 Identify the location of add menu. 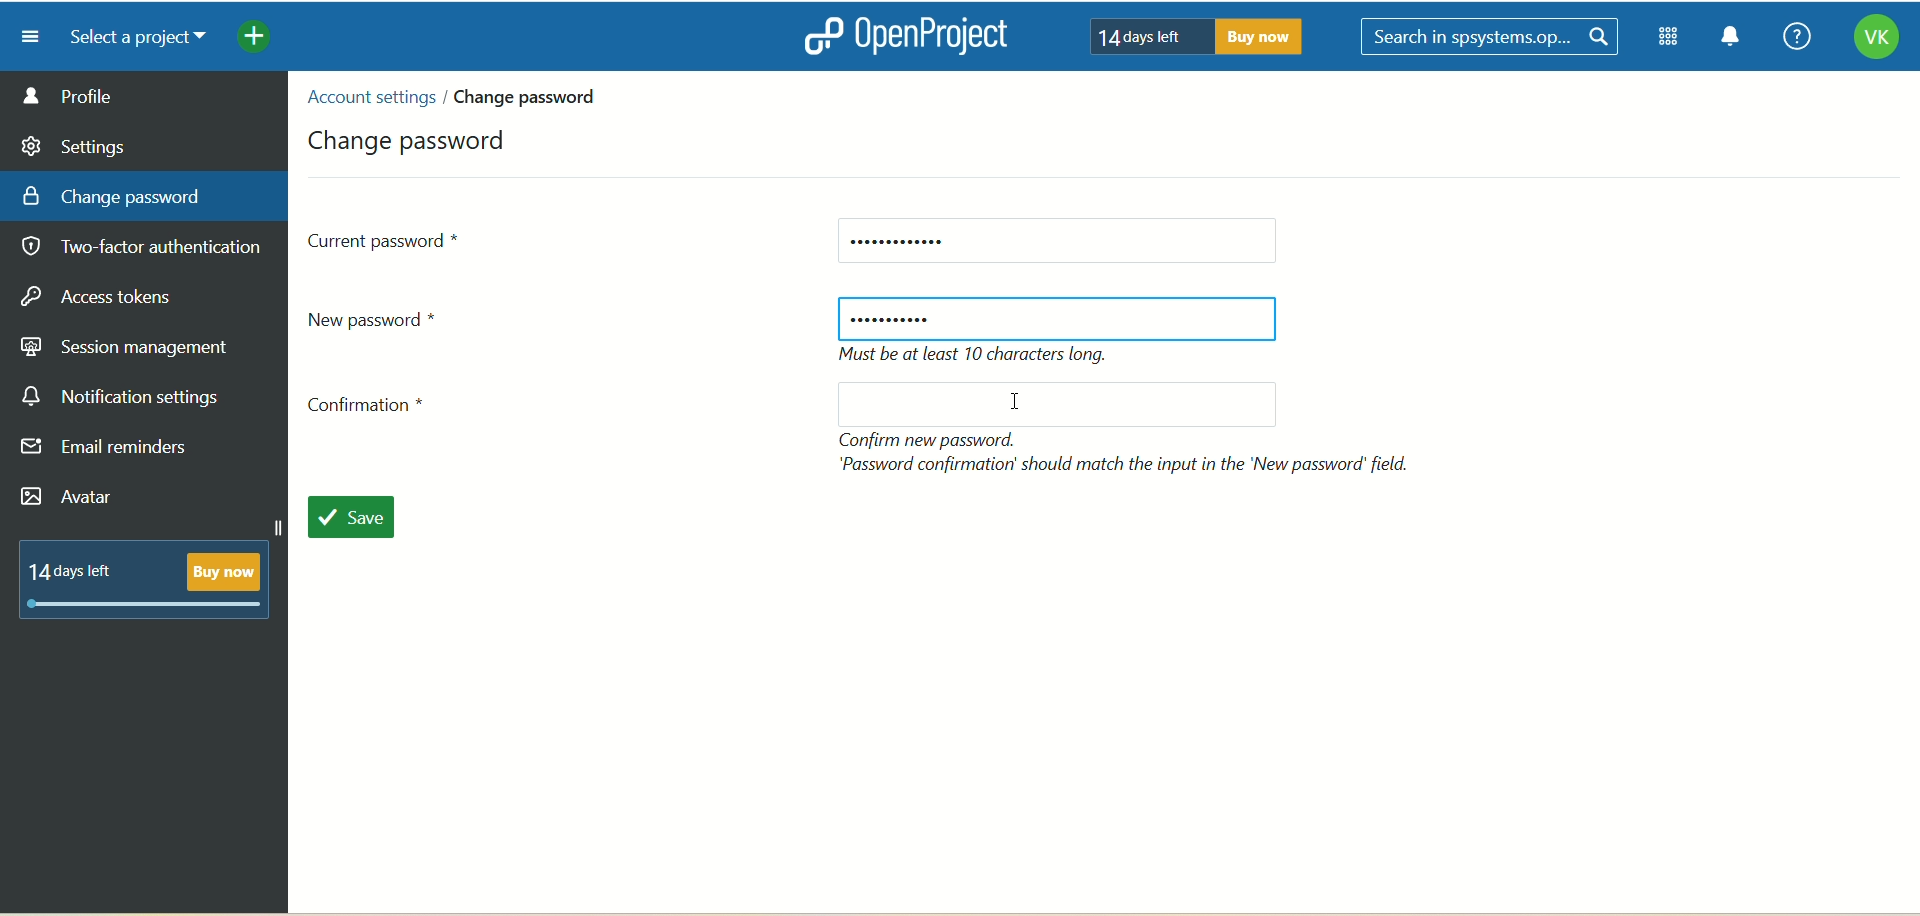
(256, 39).